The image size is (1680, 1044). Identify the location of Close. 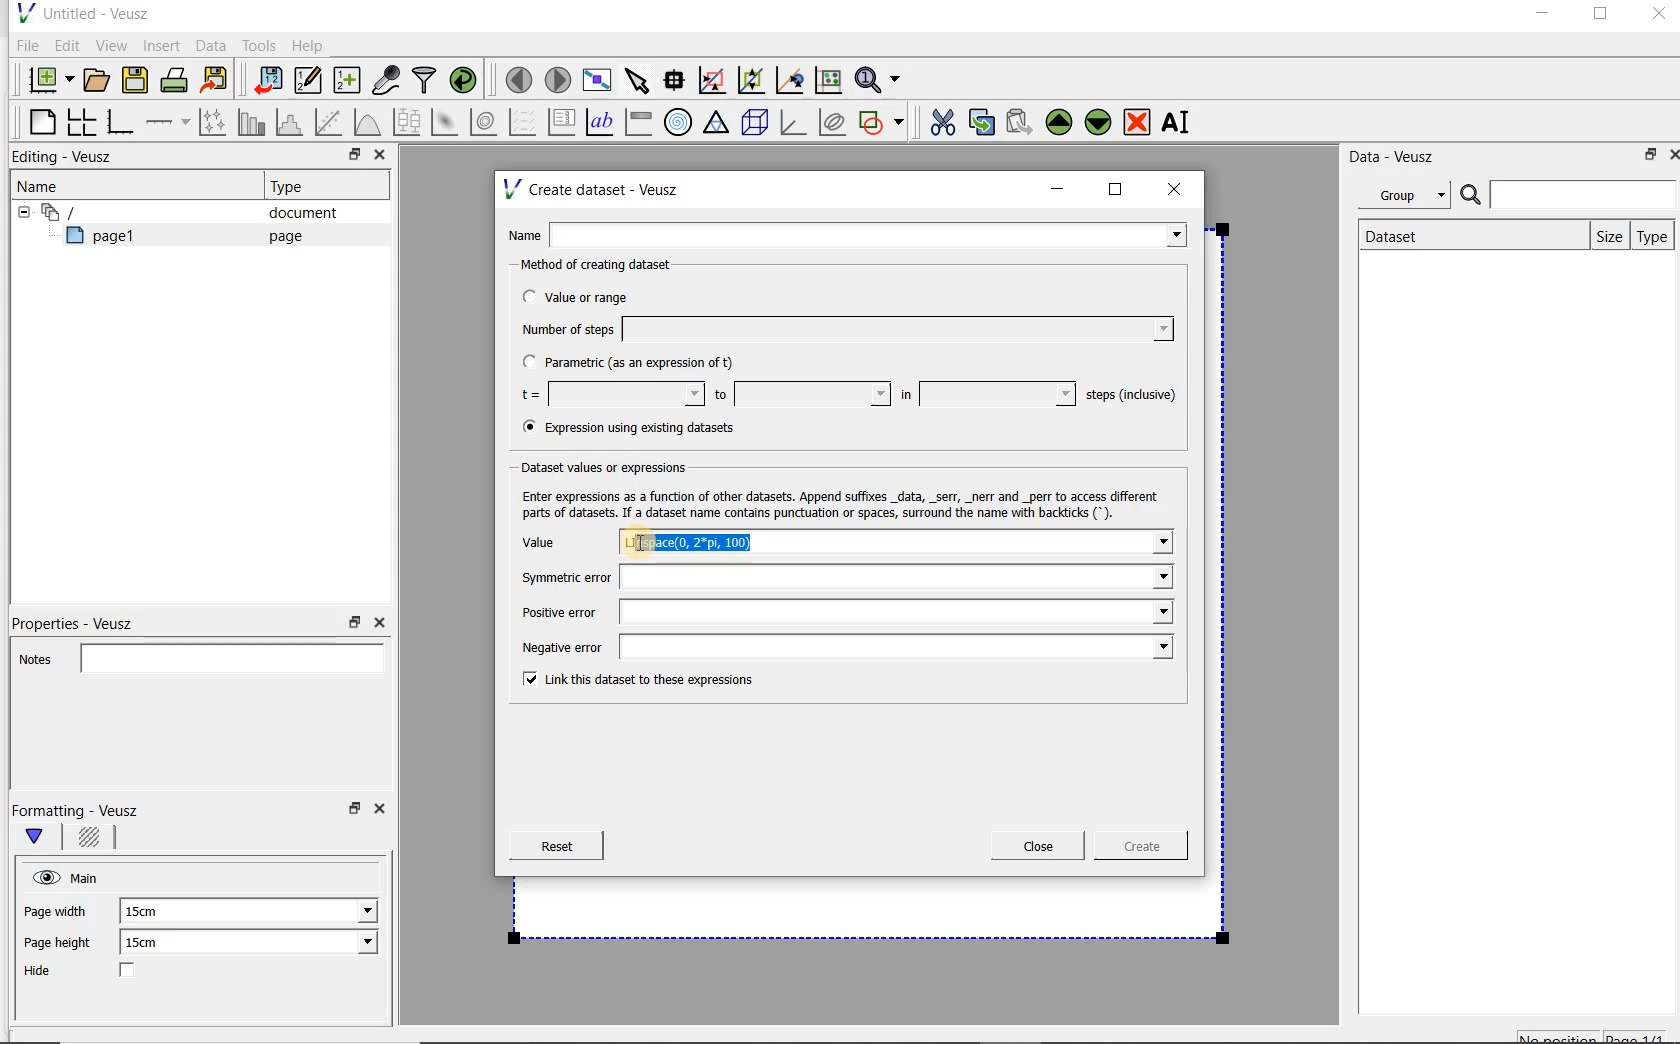
(1670, 153).